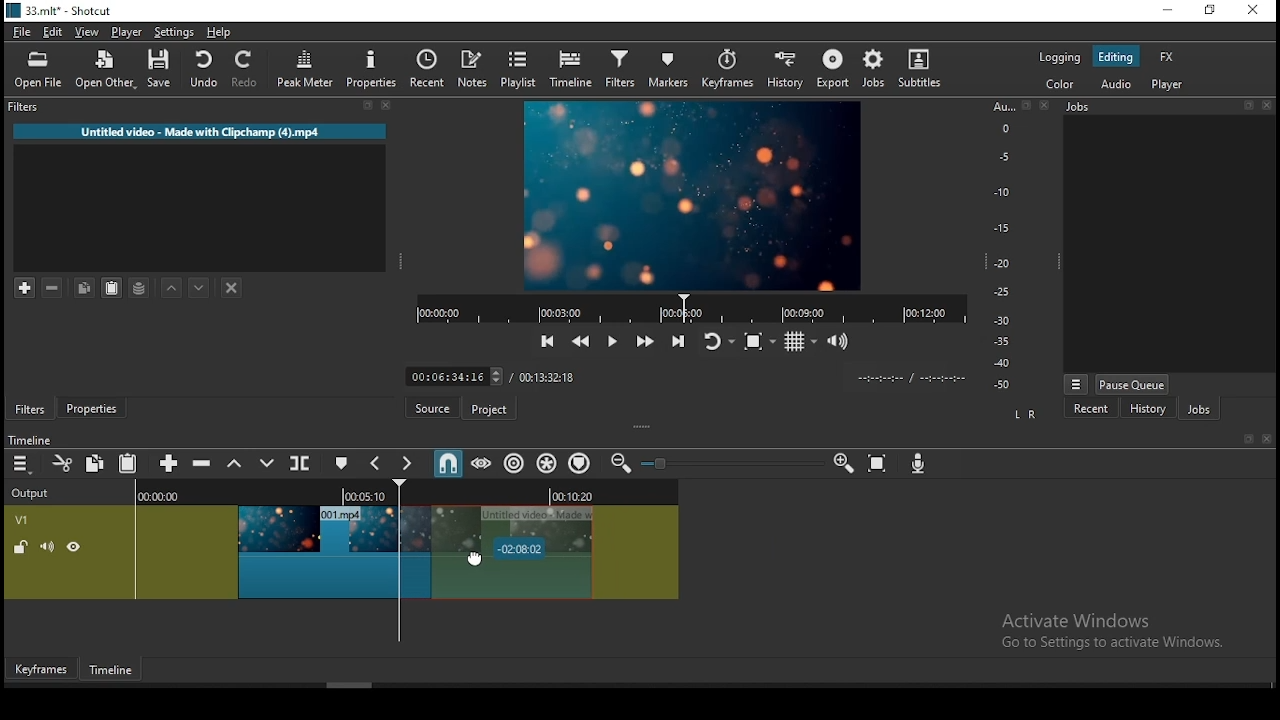 This screenshot has width=1280, height=720. Describe the element at coordinates (670, 72) in the screenshot. I see `markers` at that location.